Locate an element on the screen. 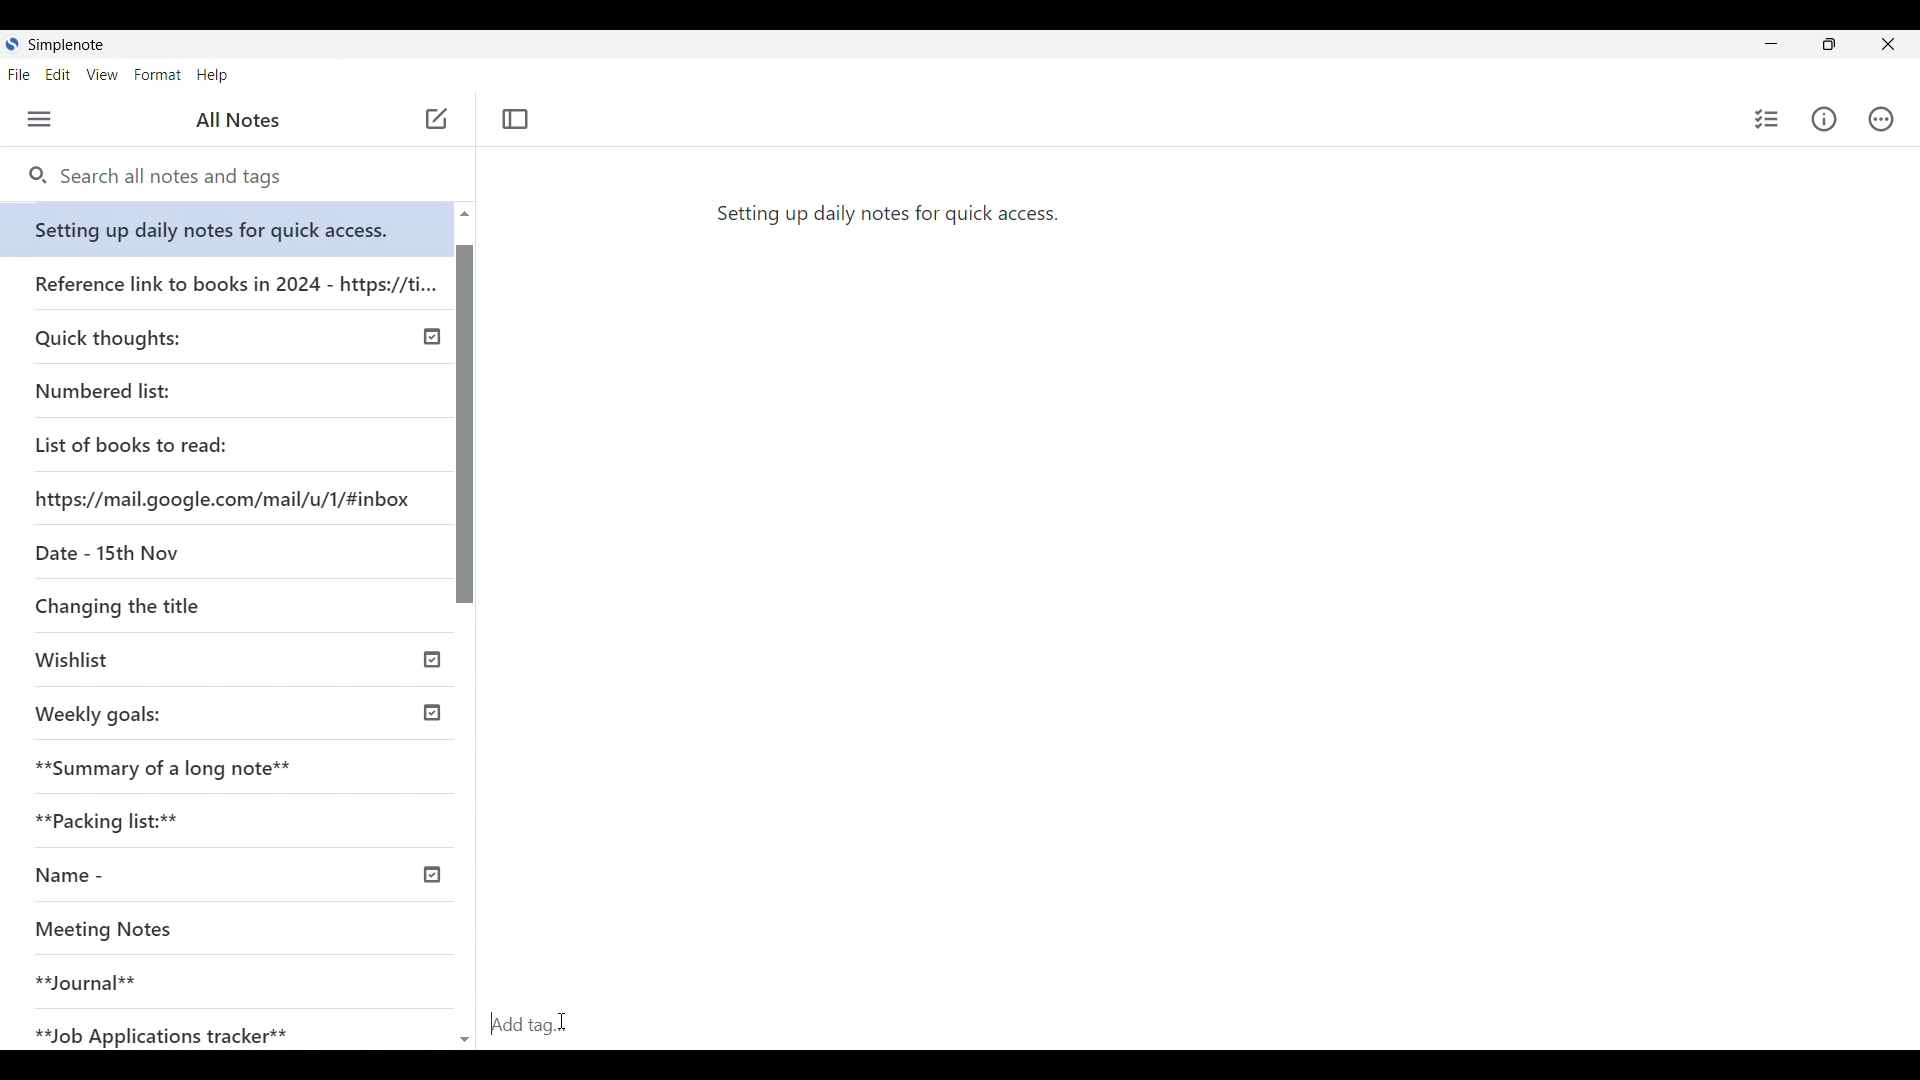  File menu is located at coordinates (19, 75).